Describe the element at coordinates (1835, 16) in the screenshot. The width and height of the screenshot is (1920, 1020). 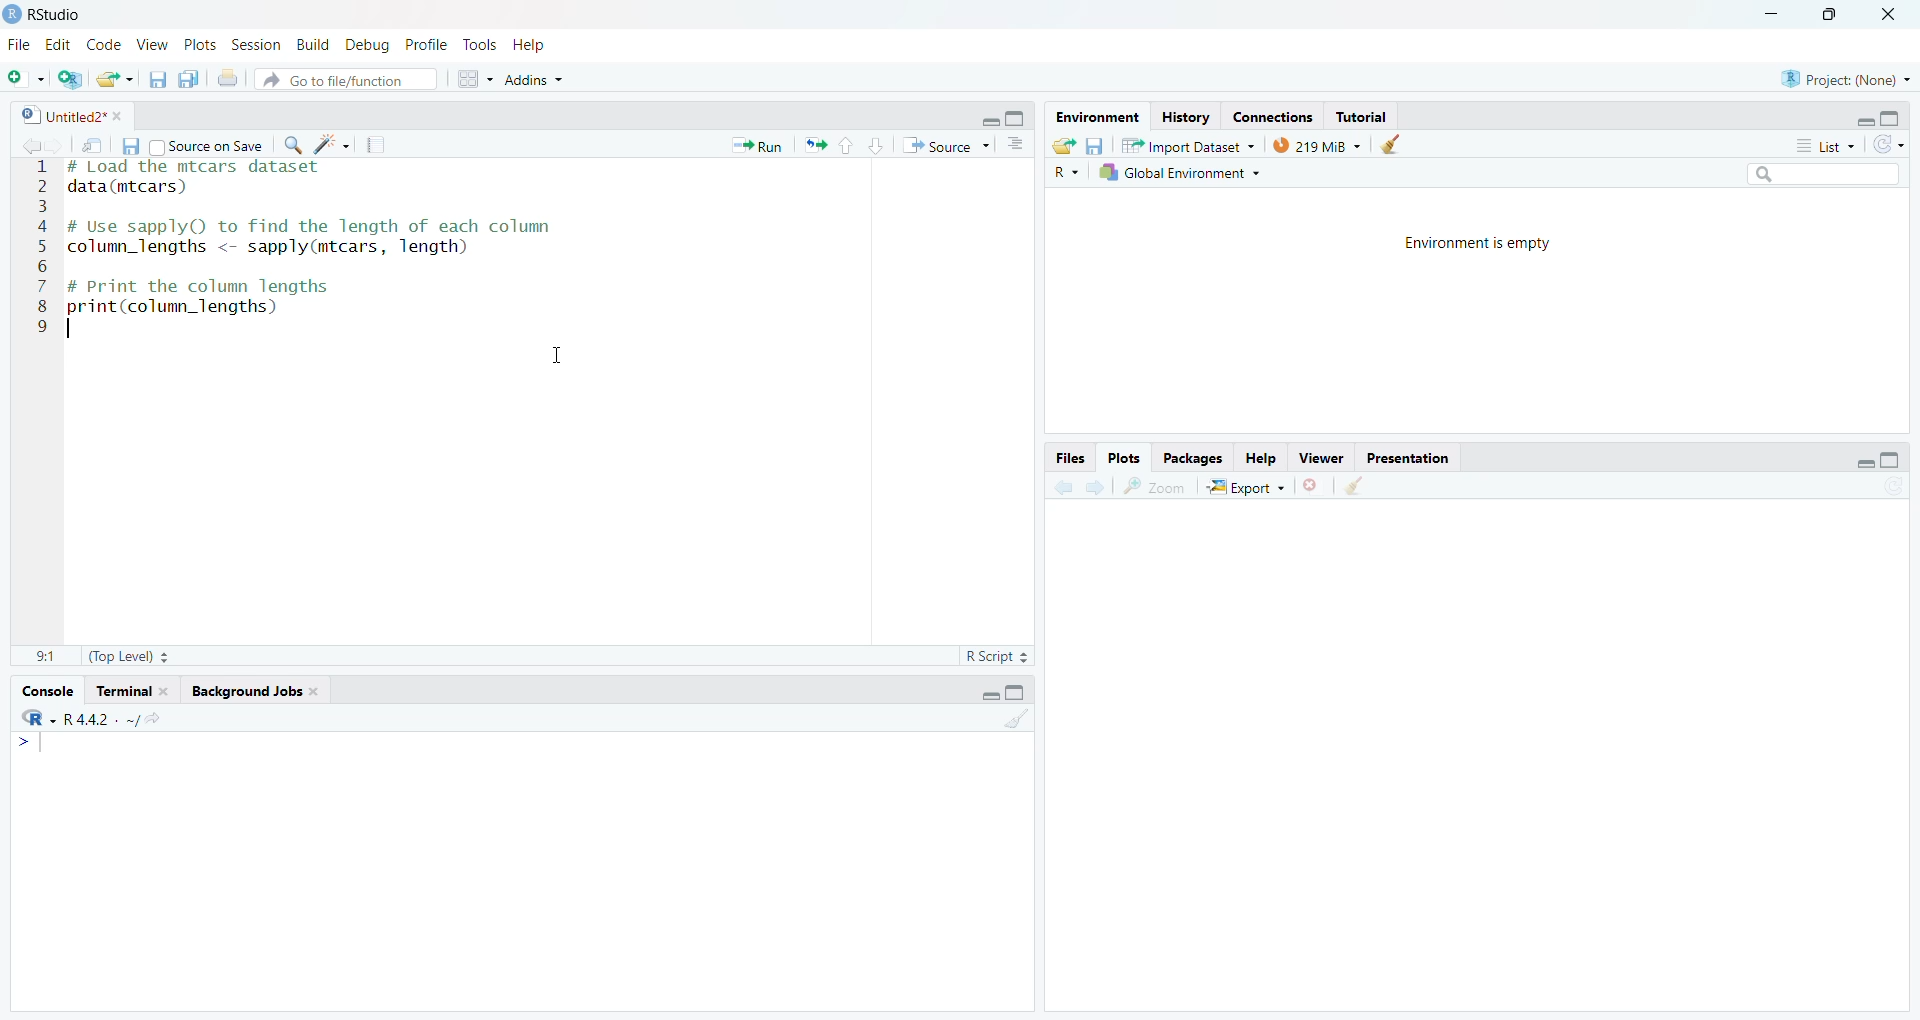
I see `Maximize` at that location.